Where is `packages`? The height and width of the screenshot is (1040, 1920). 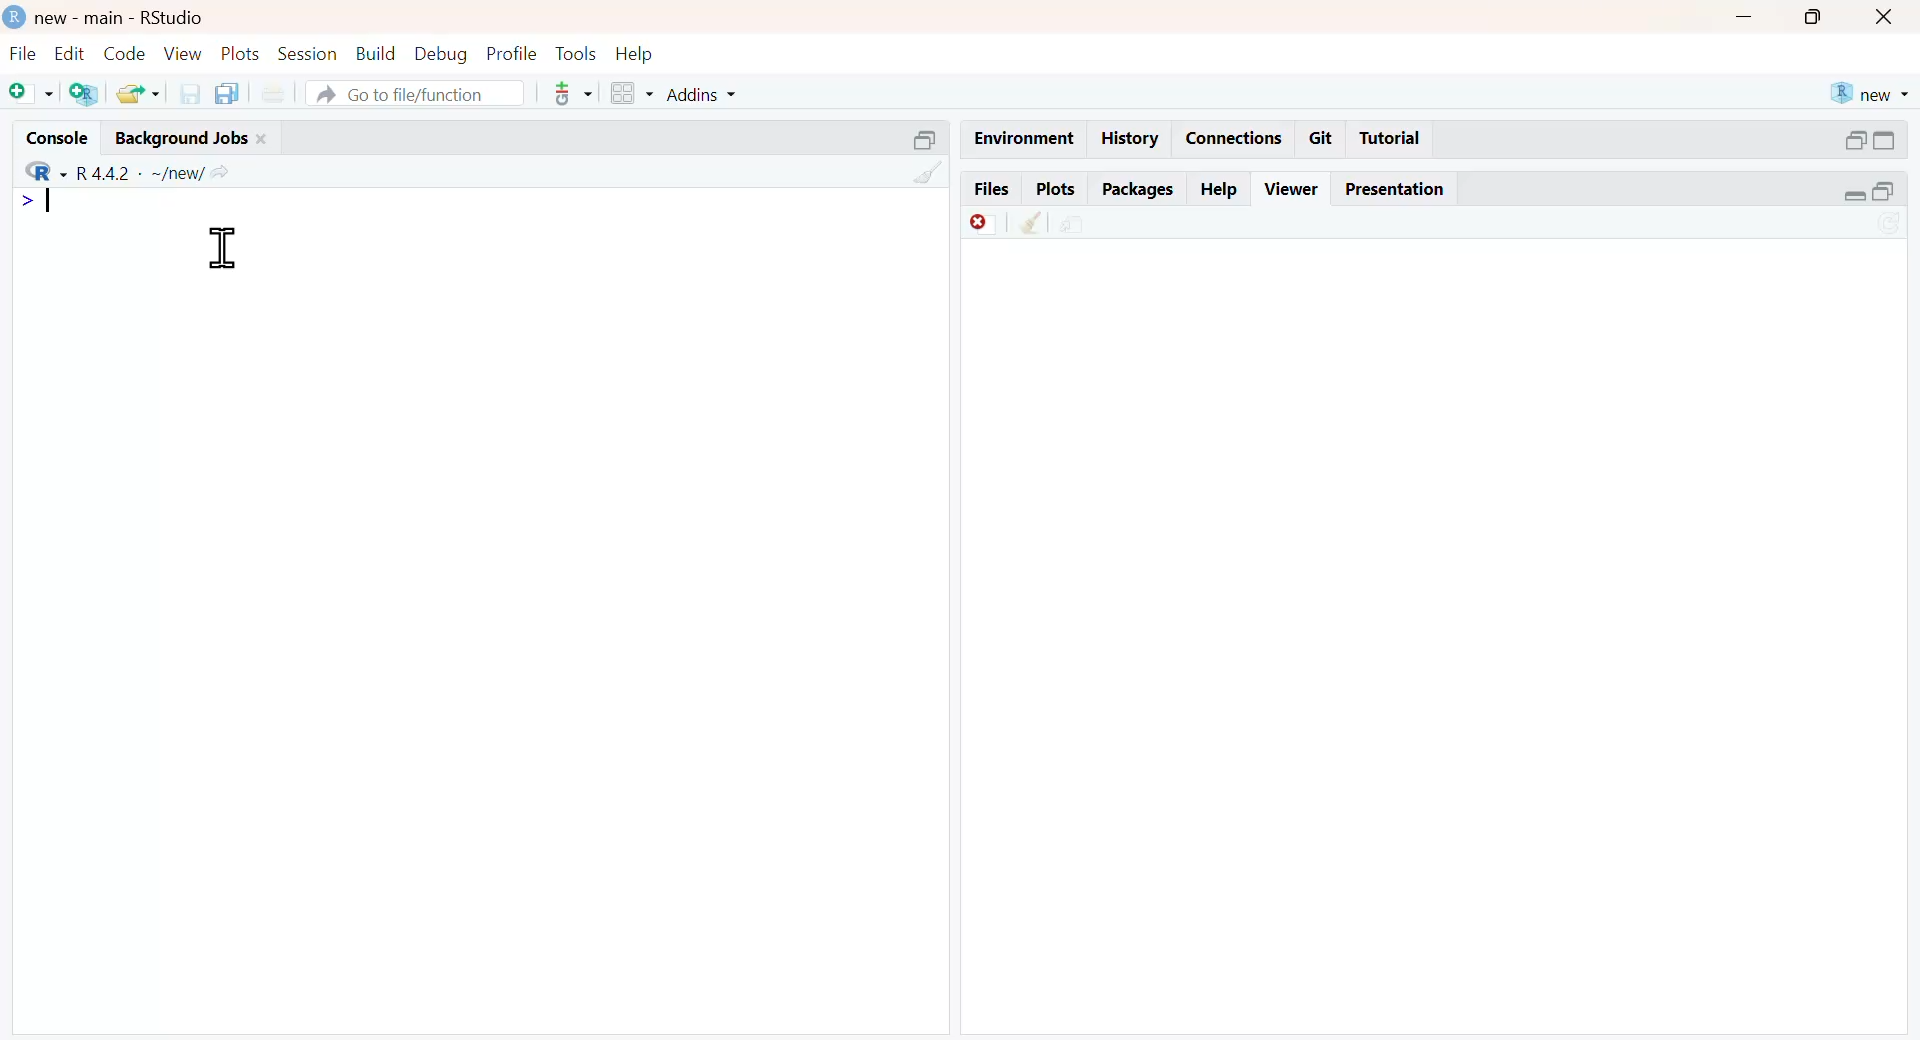 packages is located at coordinates (1139, 192).